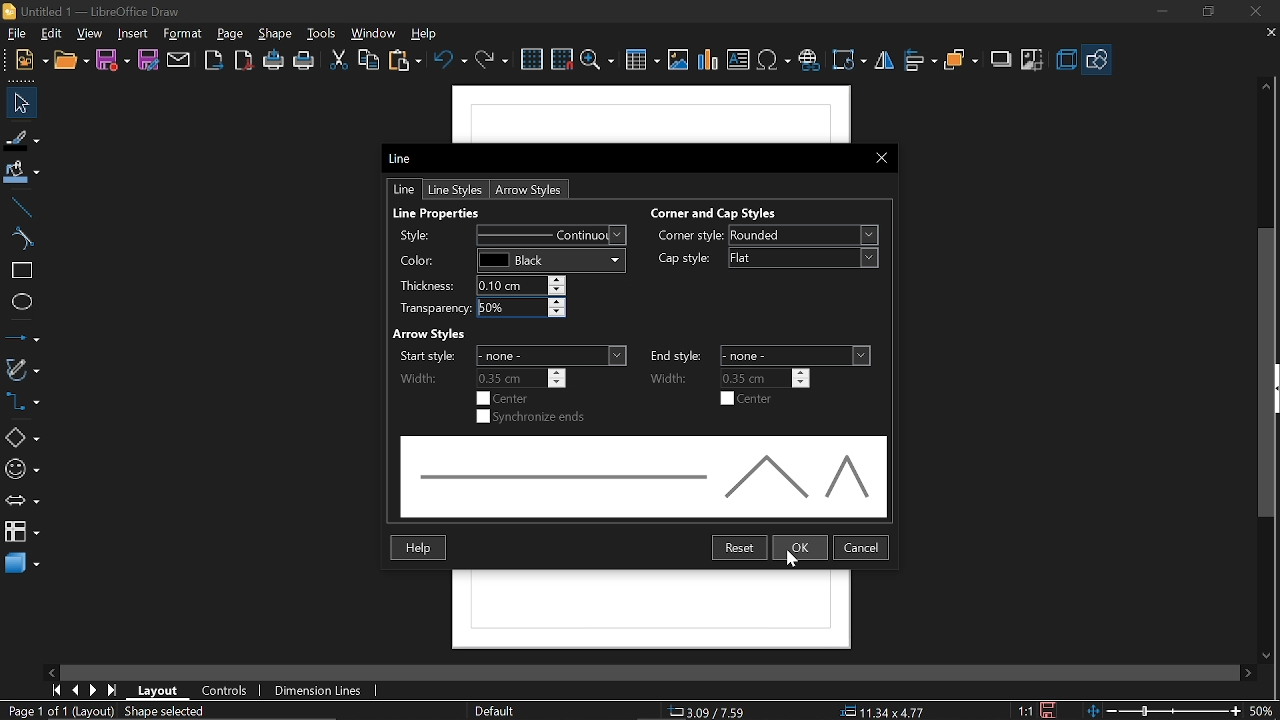 This screenshot has height=720, width=1280. What do you see at coordinates (642, 60) in the screenshot?
I see `Insert table` at bounding box center [642, 60].